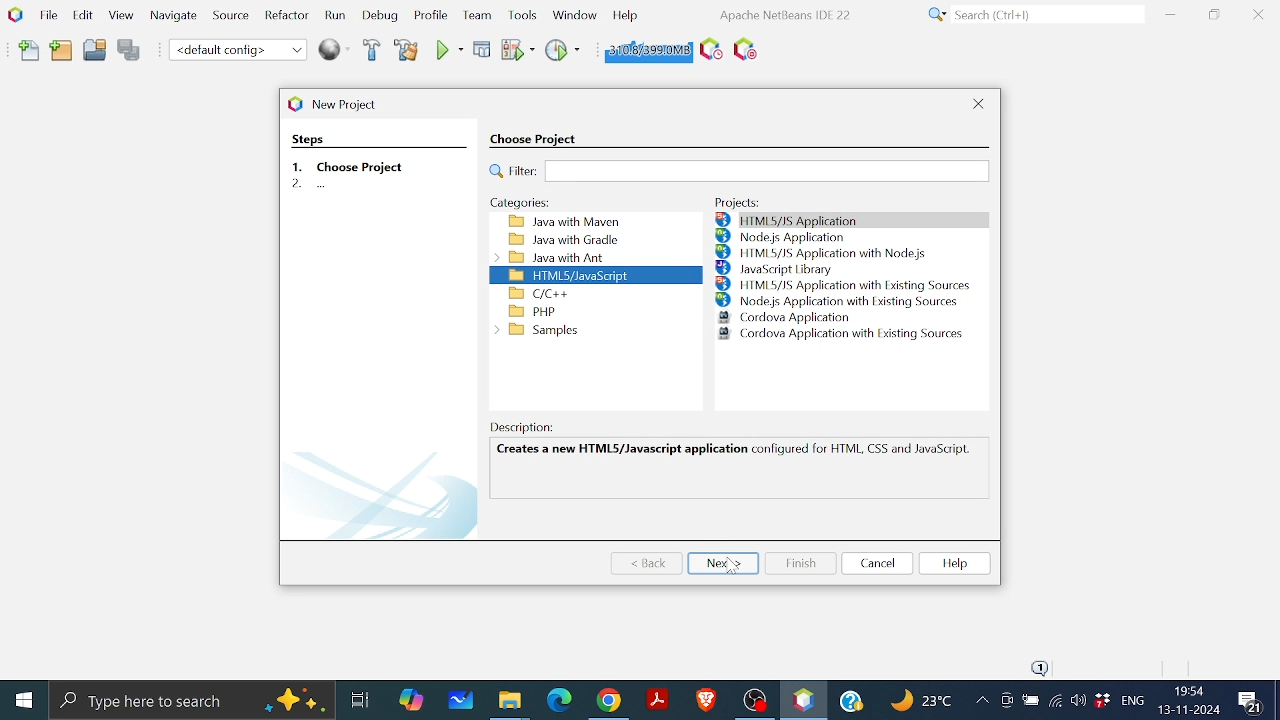 This screenshot has height=720, width=1280. I want to click on Files, so click(510, 702).